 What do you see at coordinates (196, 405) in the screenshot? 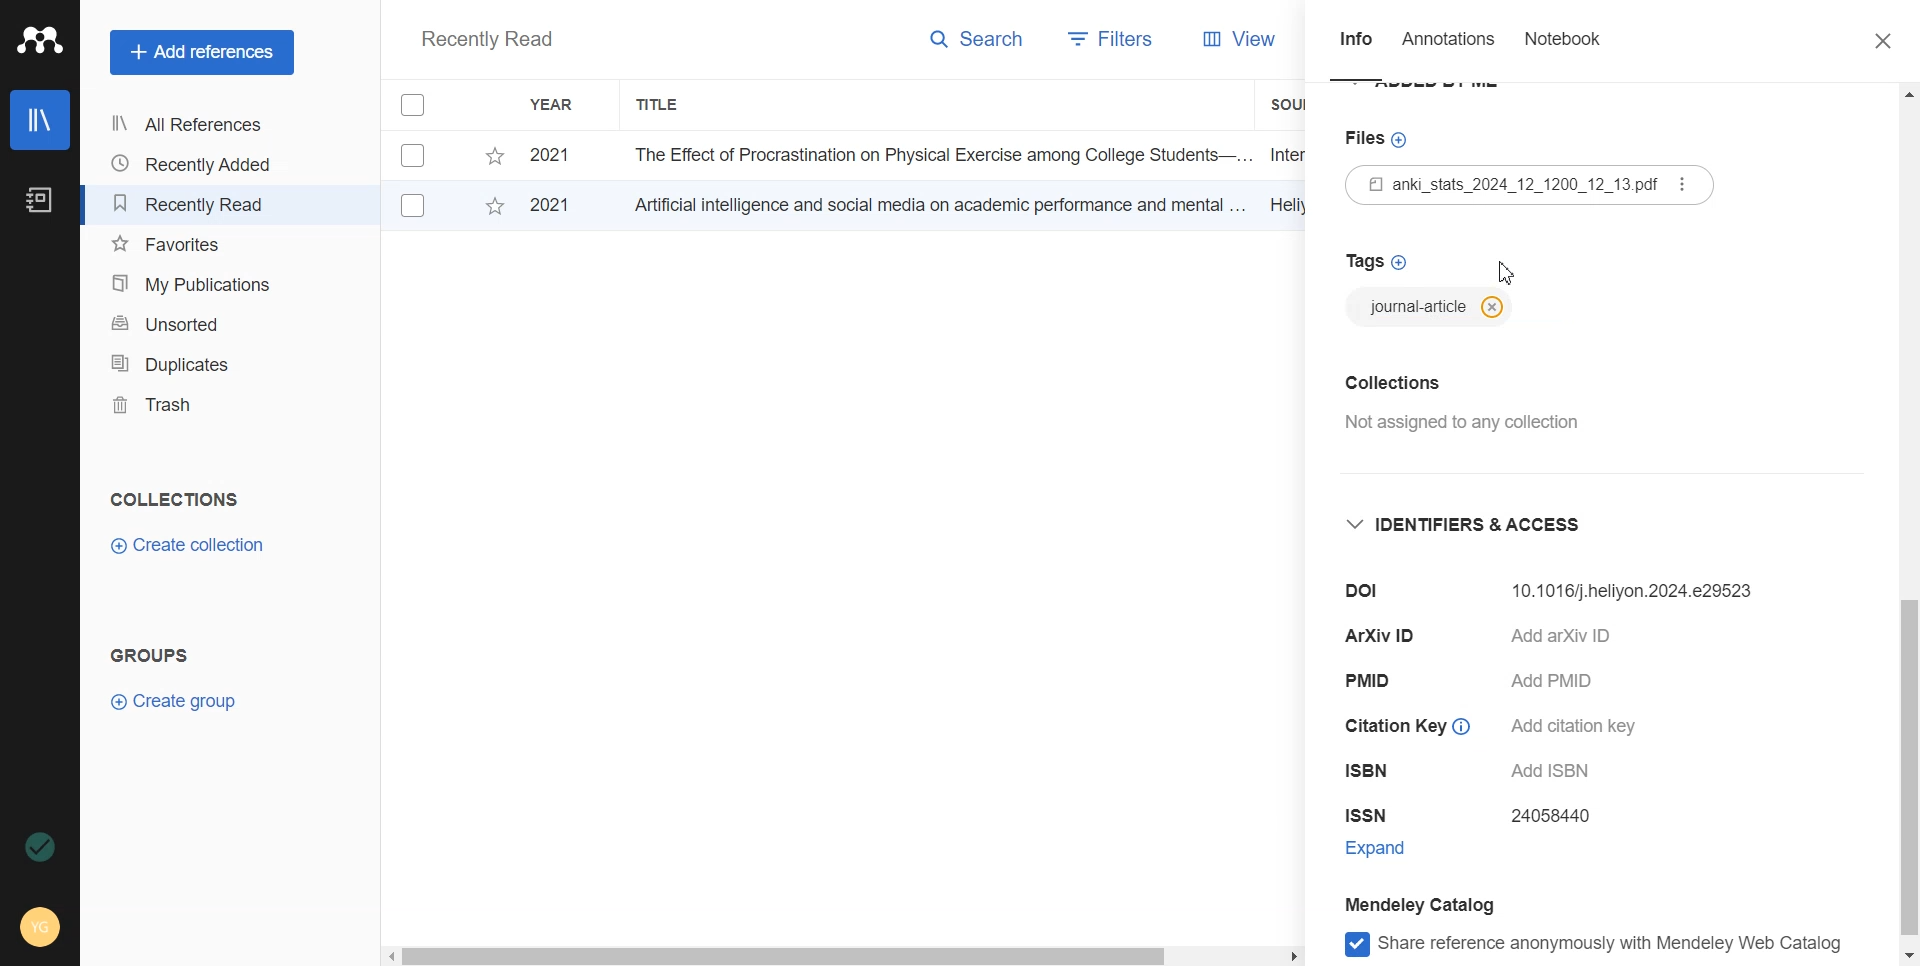
I see `Trash` at bounding box center [196, 405].